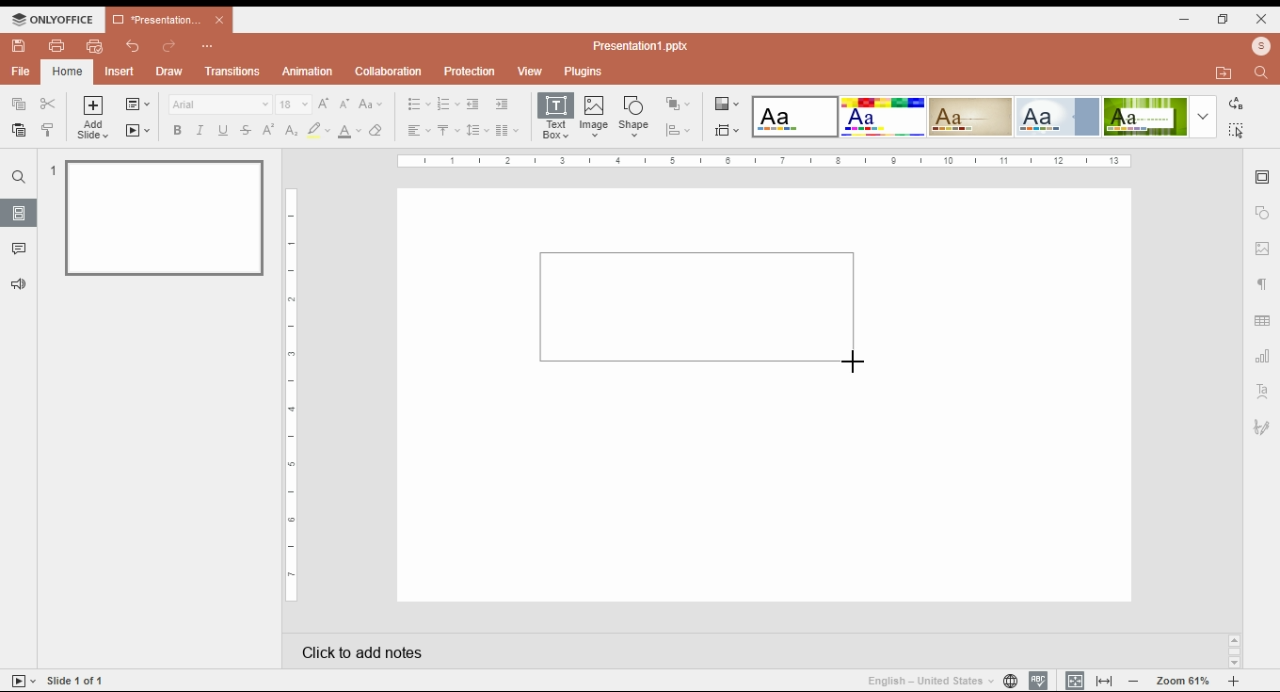 The width and height of the screenshot is (1280, 692). What do you see at coordinates (1264, 322) in the screenshot?
I see `table settings` at bounding box center [1264, 322].